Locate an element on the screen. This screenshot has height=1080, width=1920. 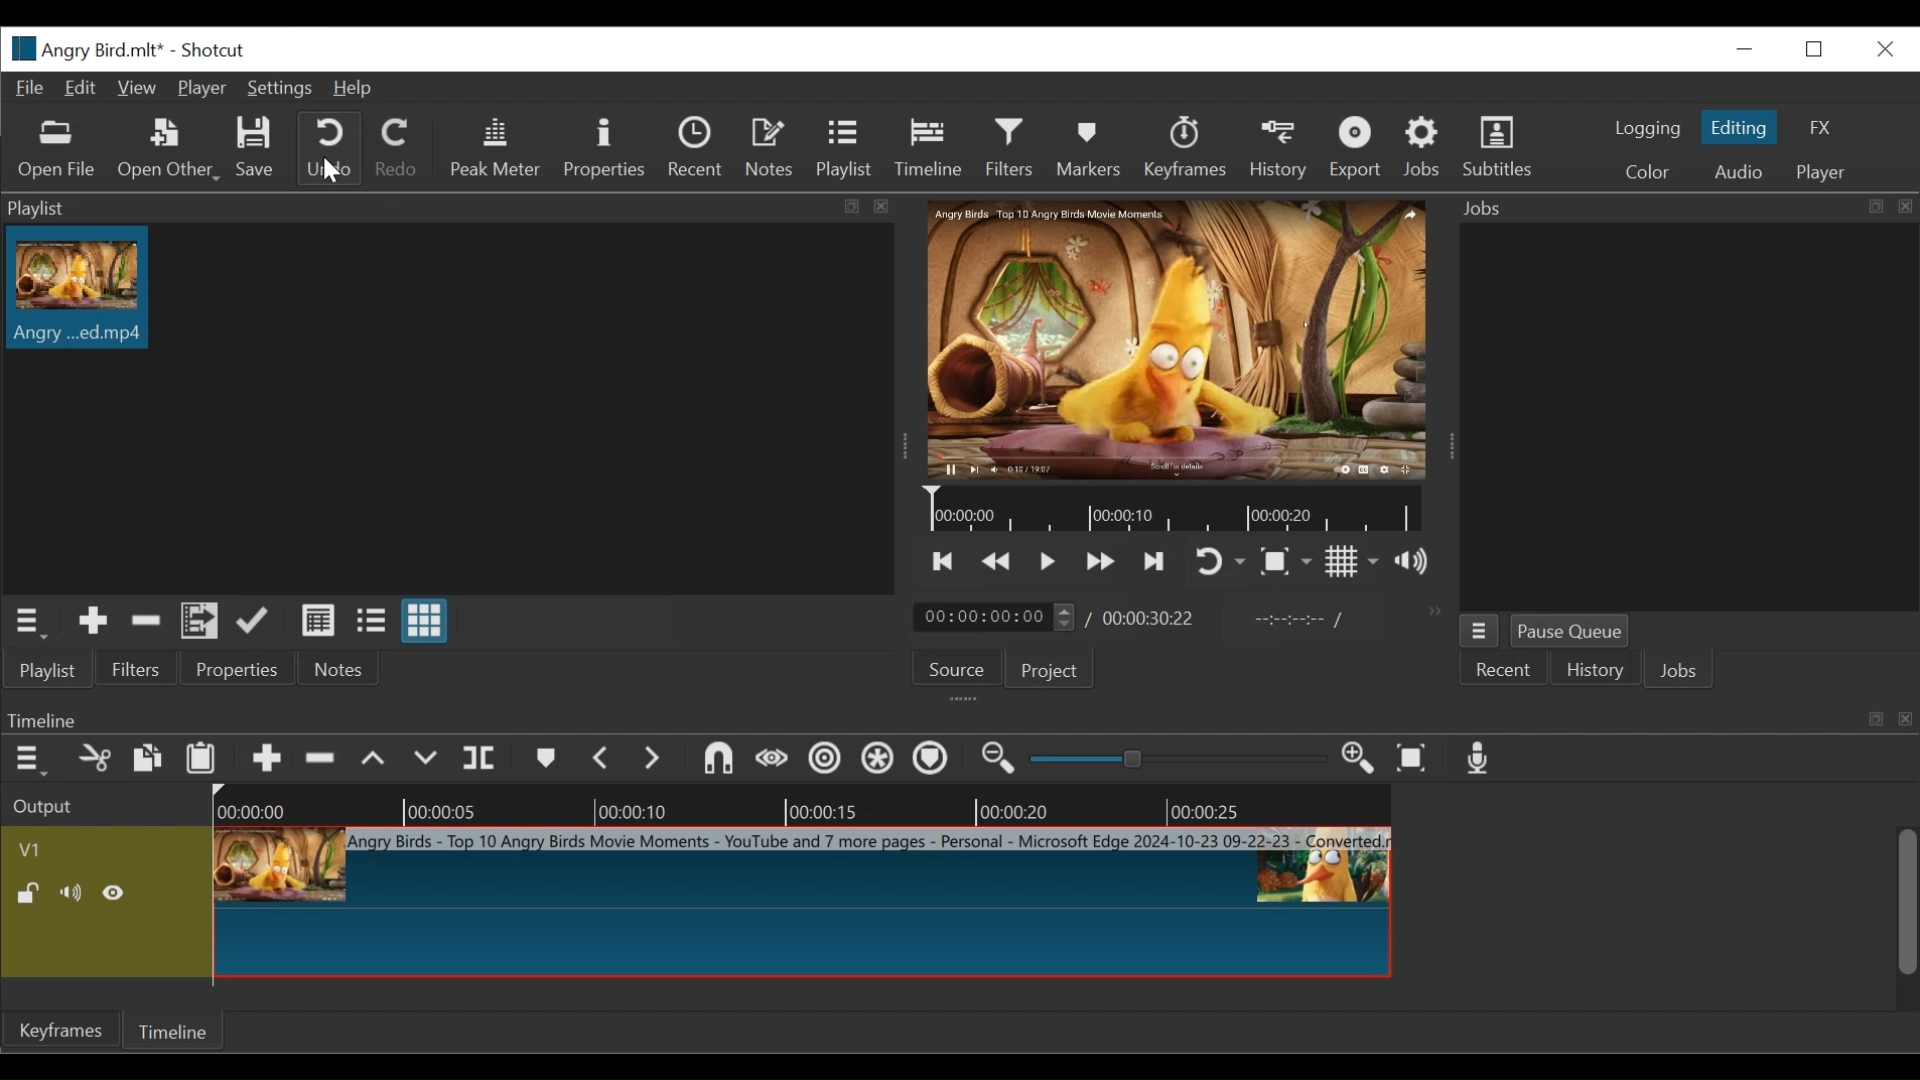
Close is located at coordinates (1883, 49).